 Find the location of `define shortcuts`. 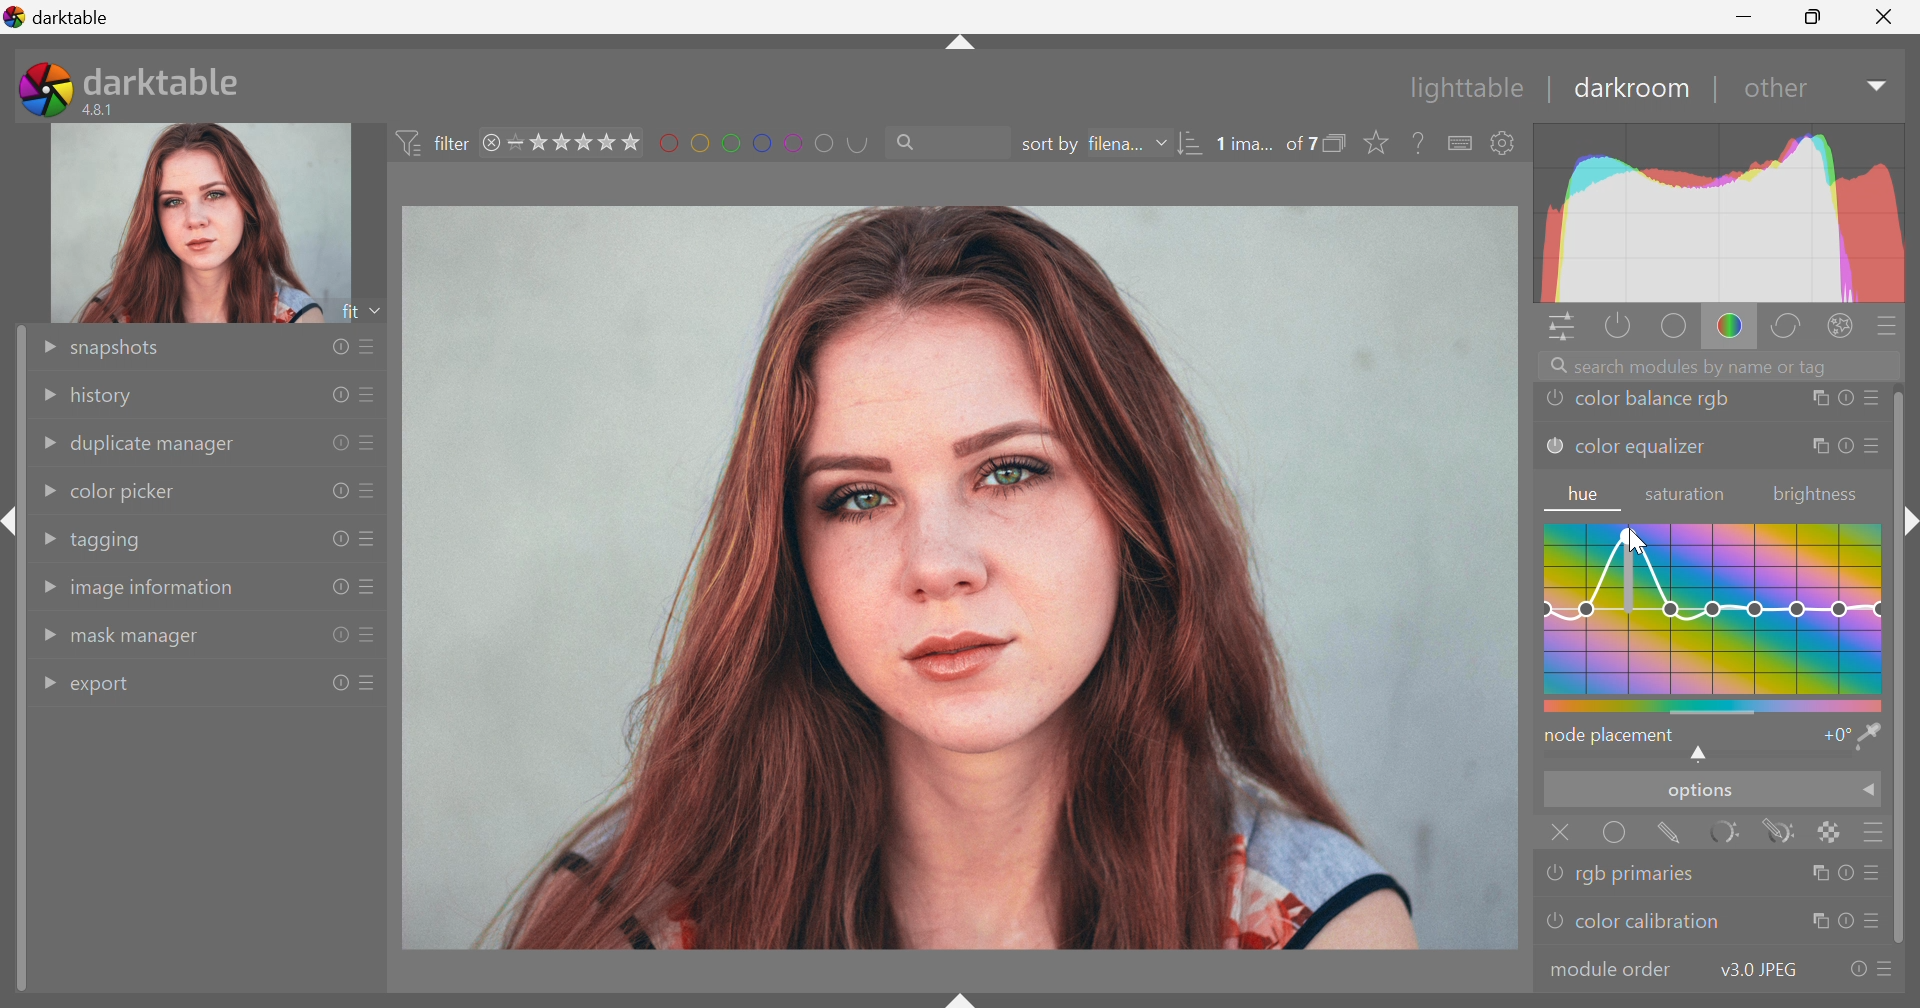

define shortcuts is located at coordinates (1462, 143).